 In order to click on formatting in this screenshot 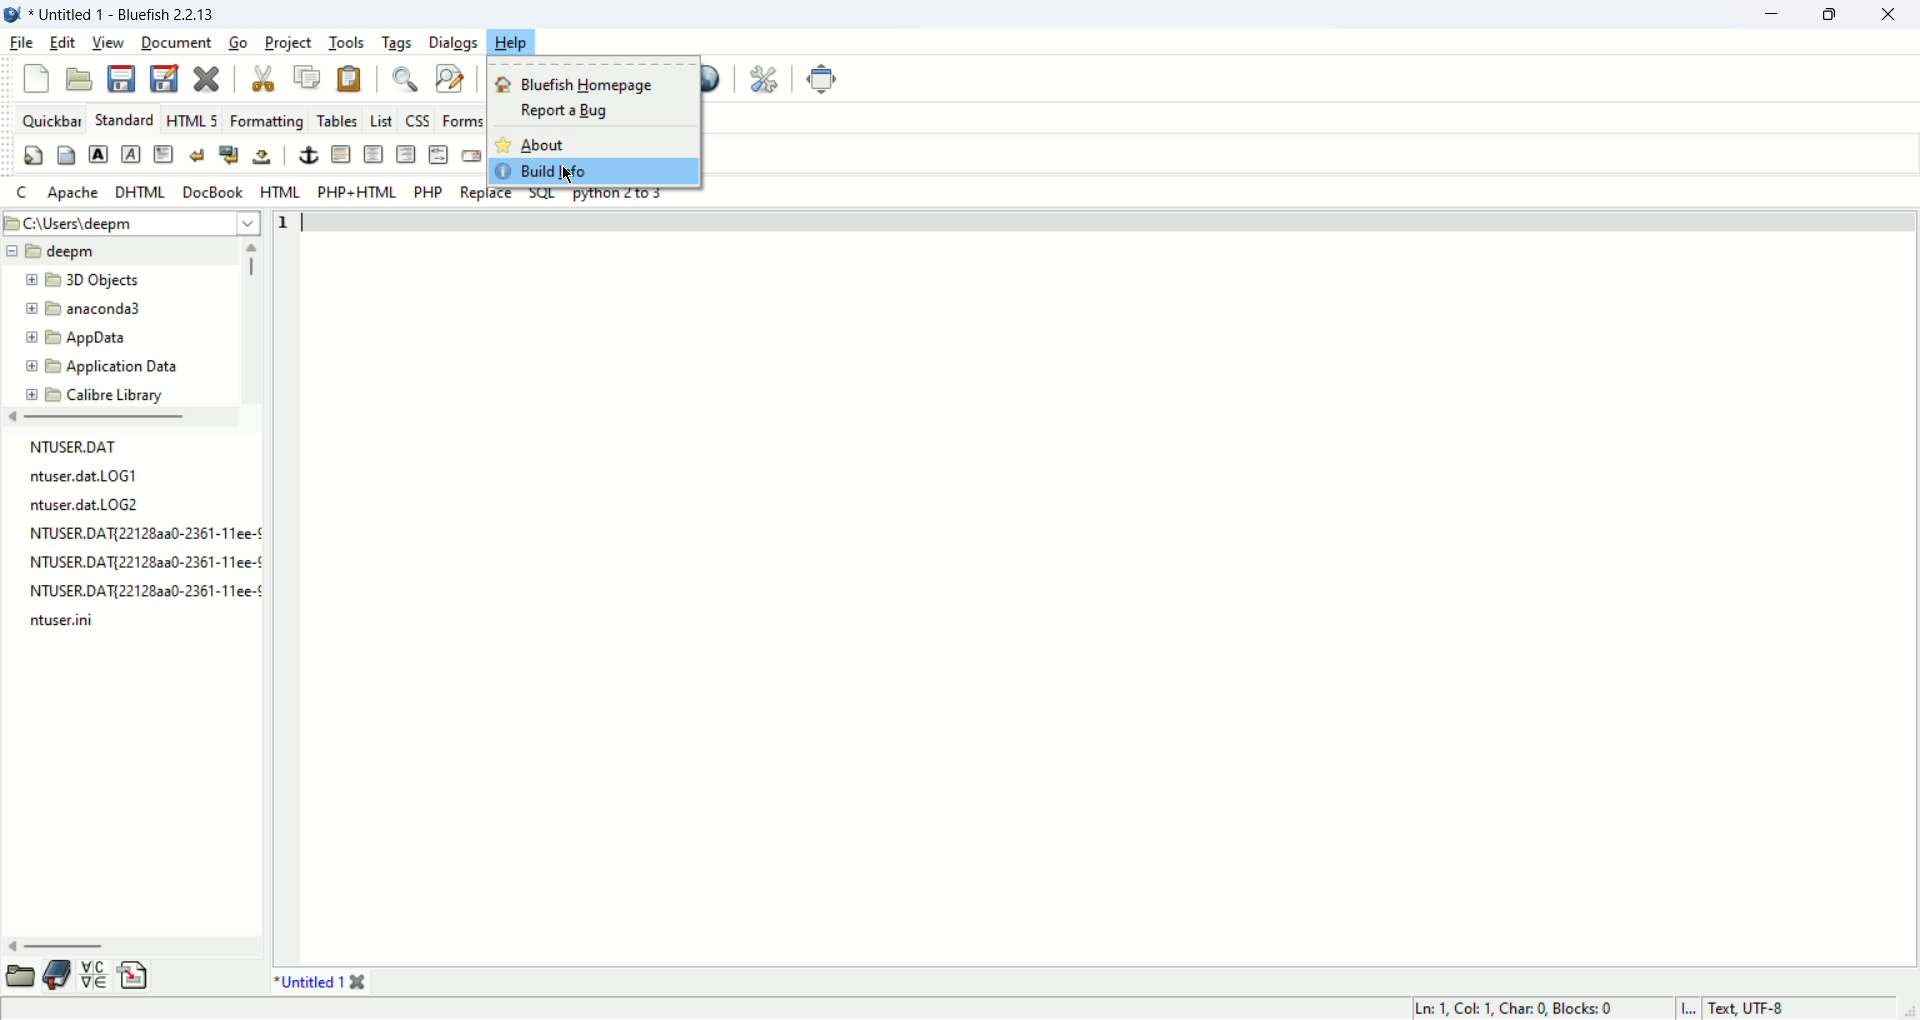, I will do `click(265, 119)`.